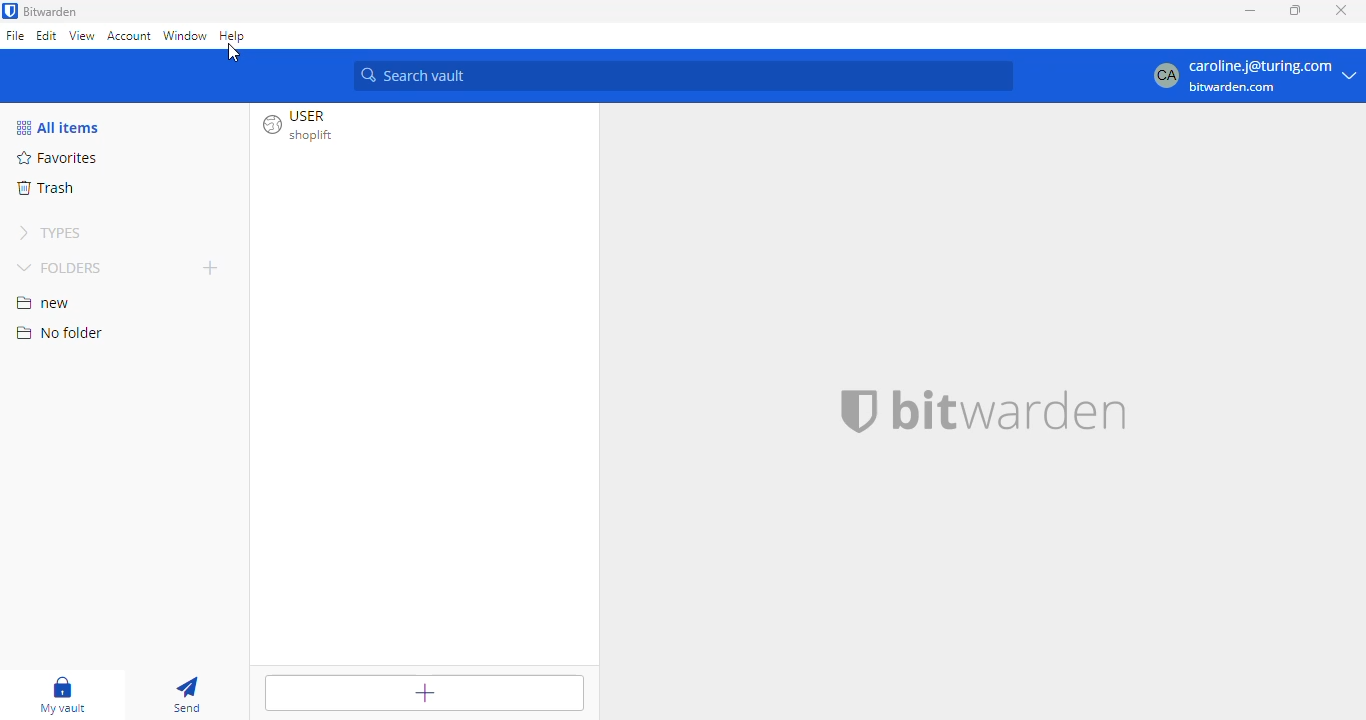 The width and height of the screenshot is (1366, 720). Describe the element at coordinates (210, 266) in the screenshot. I see `new folder` at that location.